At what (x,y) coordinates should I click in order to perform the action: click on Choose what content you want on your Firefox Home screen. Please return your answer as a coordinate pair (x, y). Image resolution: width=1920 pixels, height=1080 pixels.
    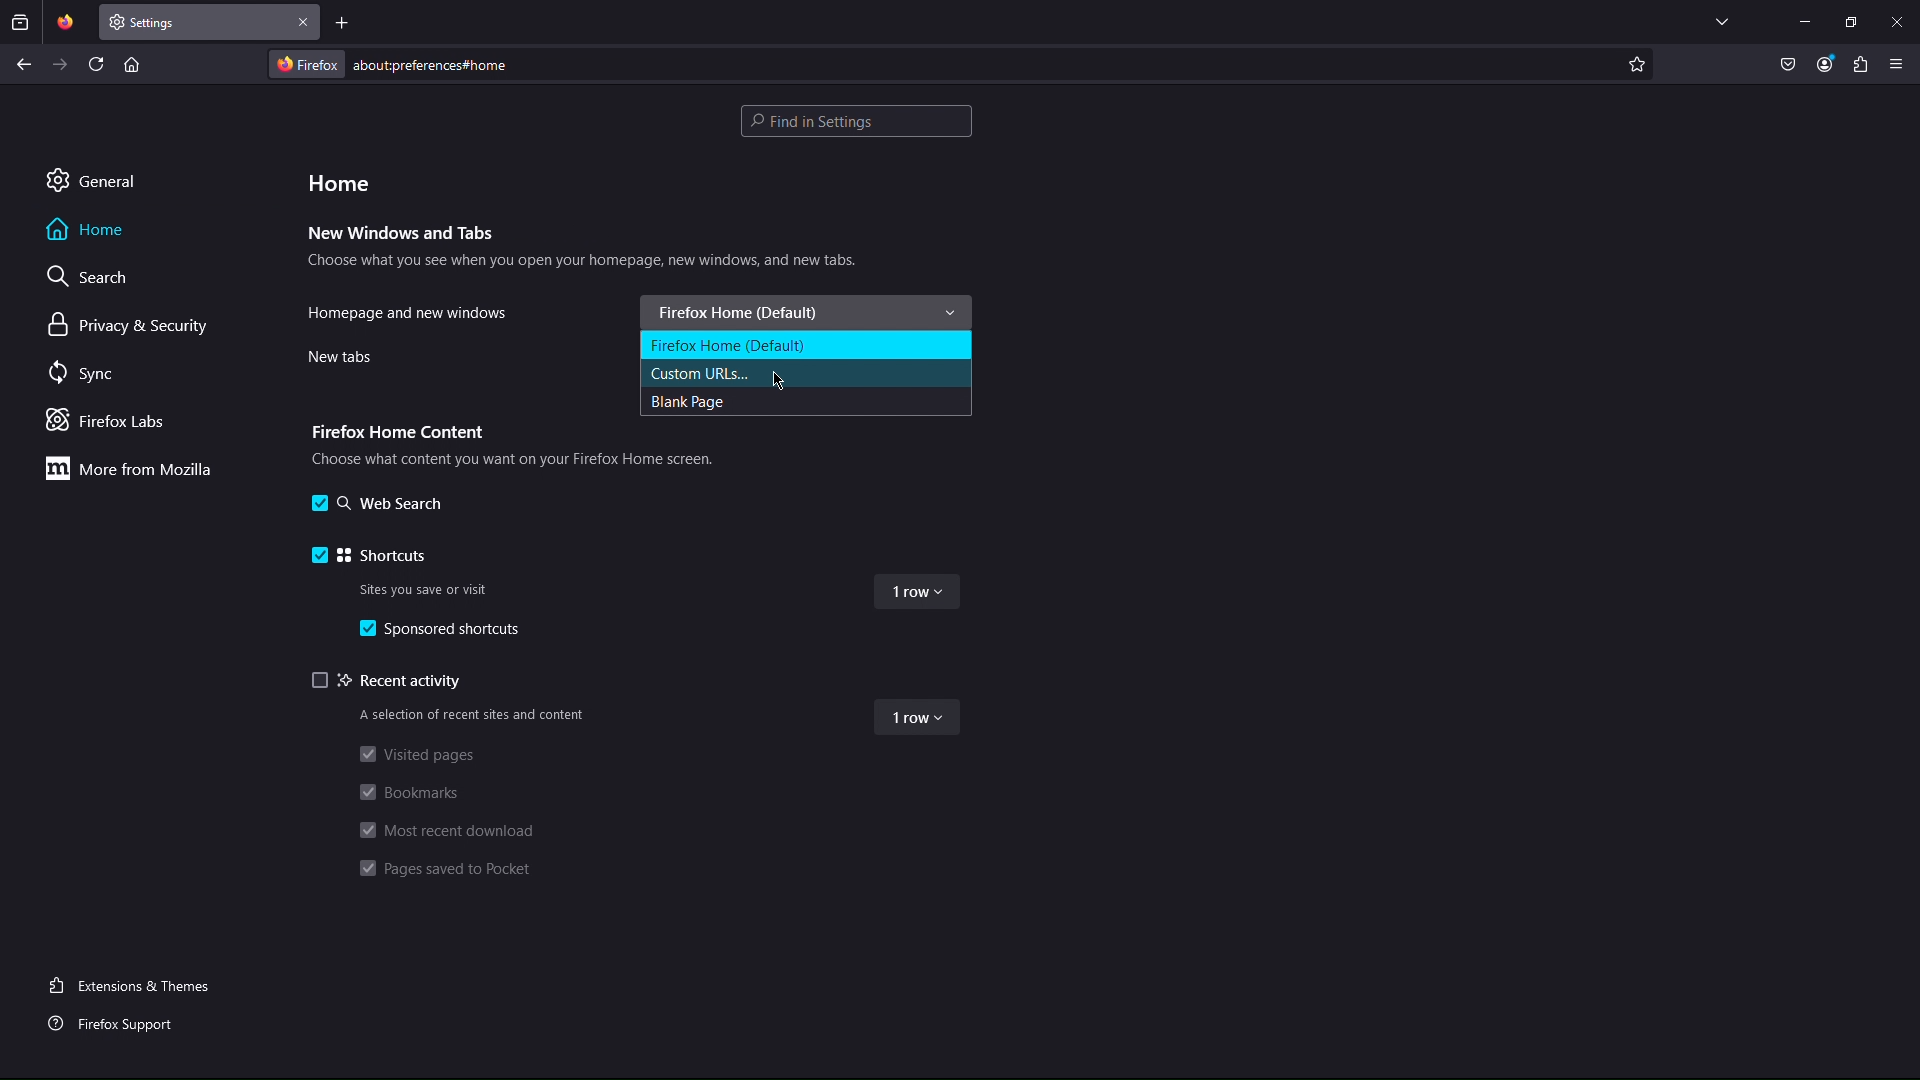
    Looking at the image, I should click on (518, 463).